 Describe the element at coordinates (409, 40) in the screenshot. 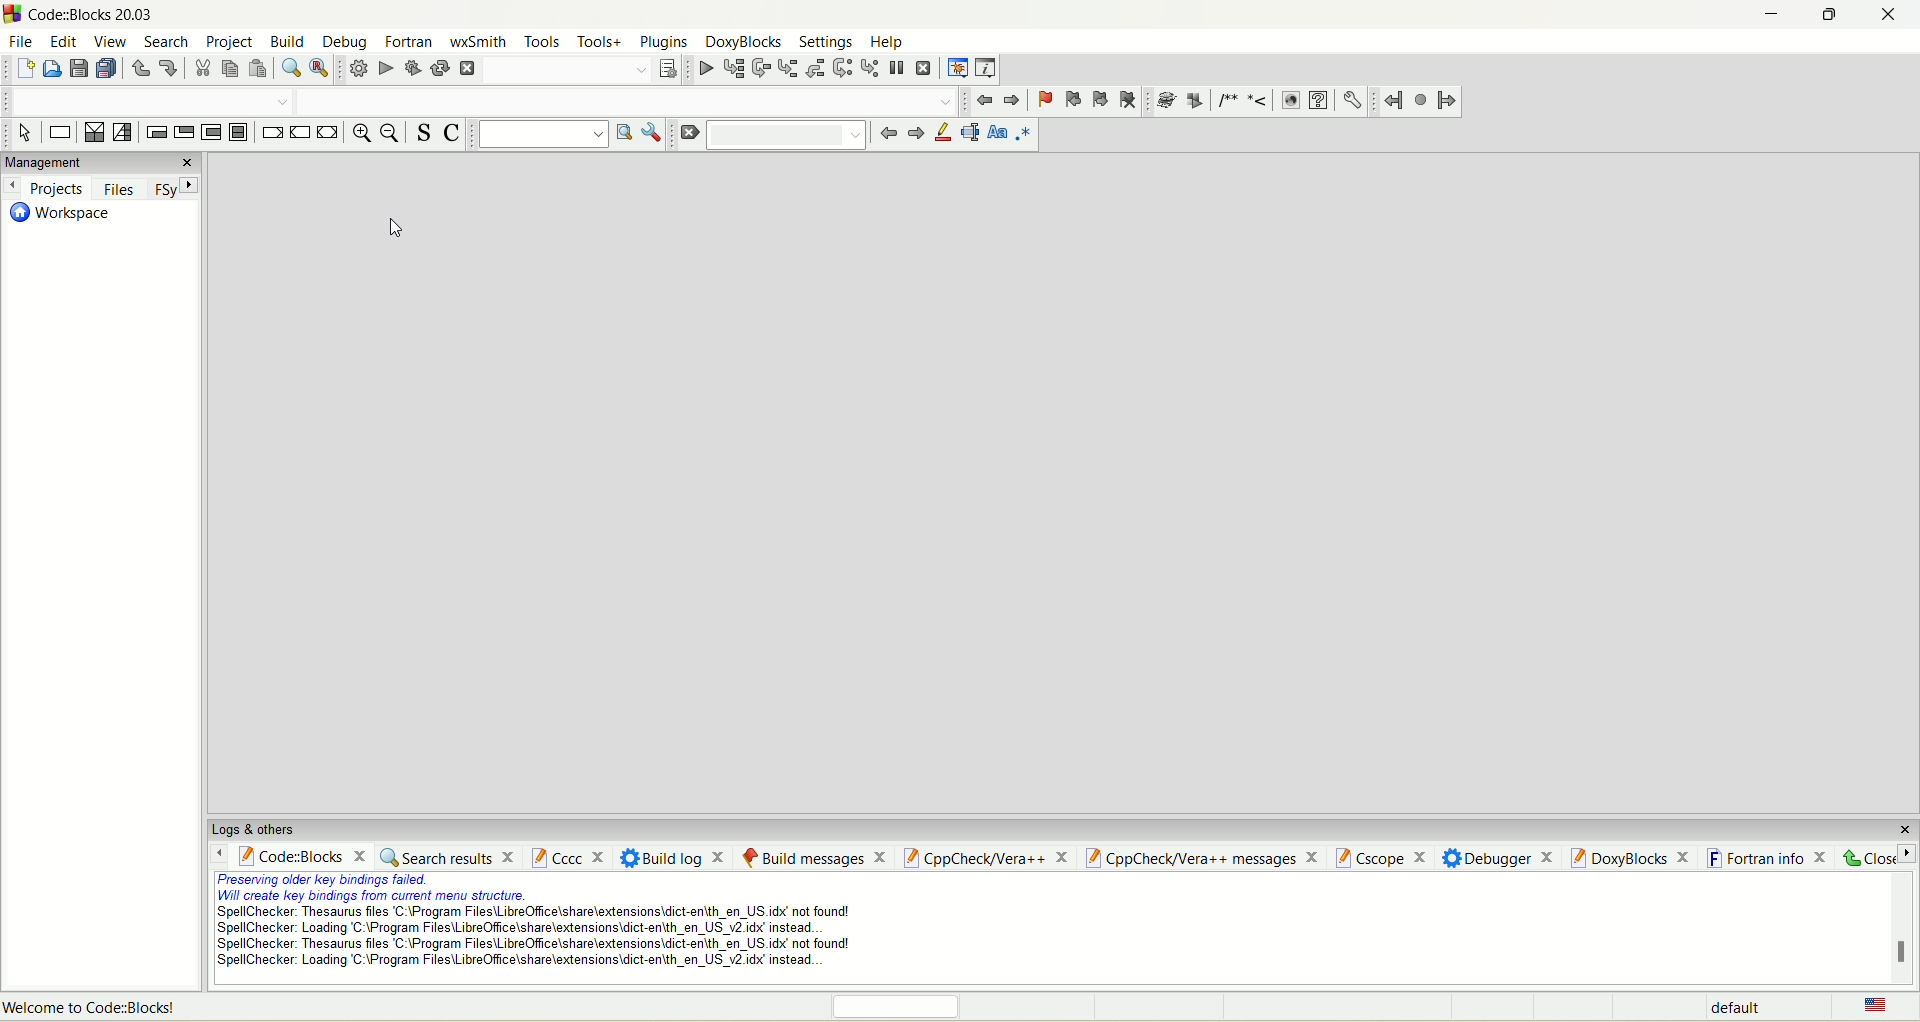

I see `Fortan` at that location.